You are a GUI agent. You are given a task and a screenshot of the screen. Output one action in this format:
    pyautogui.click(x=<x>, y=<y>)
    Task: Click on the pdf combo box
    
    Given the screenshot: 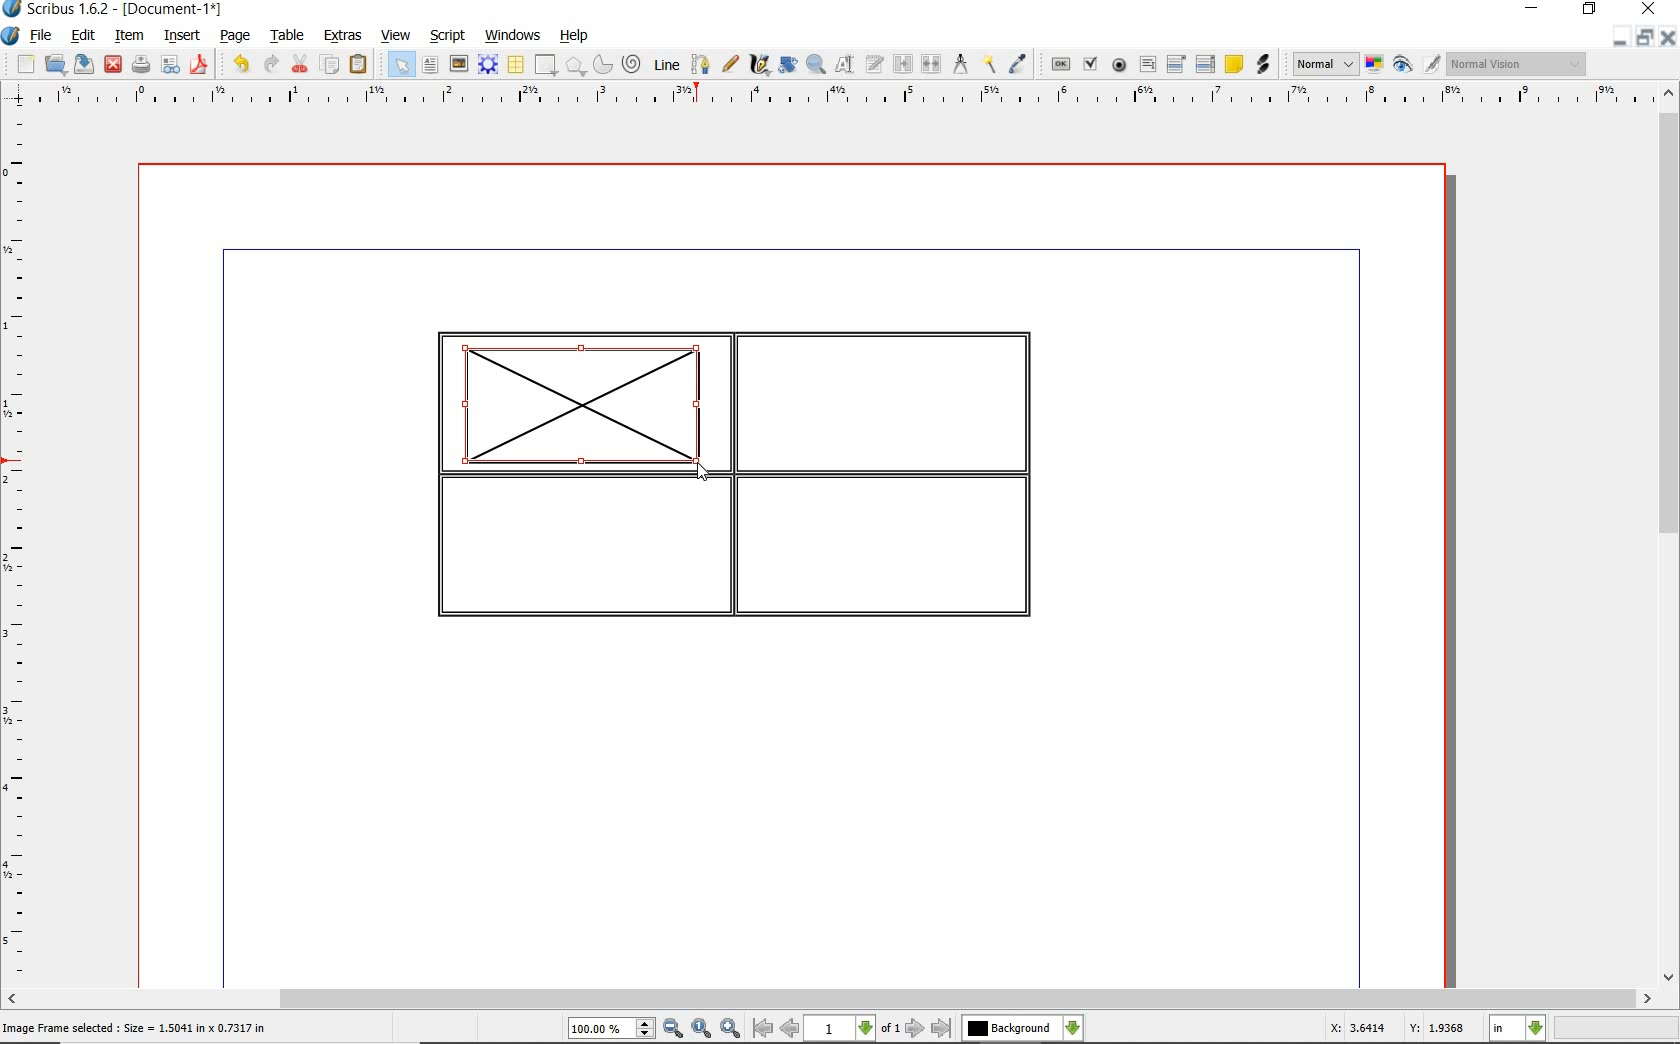 What is the action you would take?
    pyautogui.click(x=1178, y=65)
    